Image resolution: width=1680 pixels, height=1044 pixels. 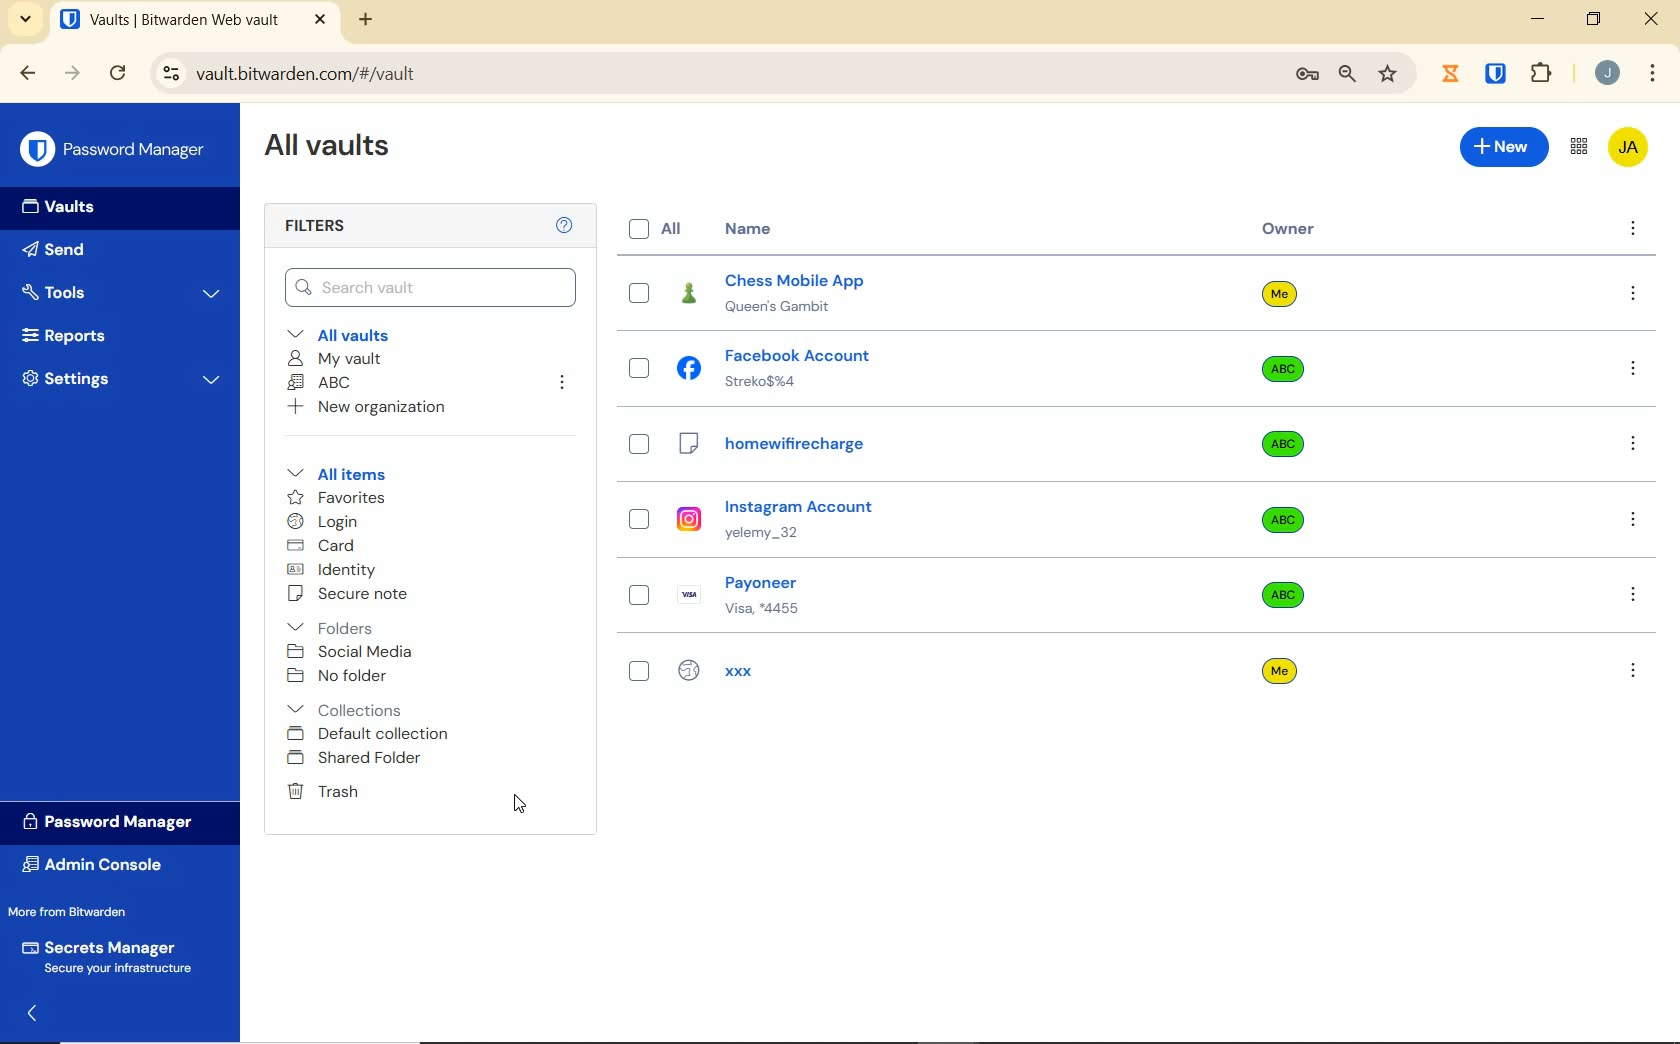 What do you see at coordinates (1632, 231) in the screenshot?
I see `more options` at bounding box center [1632, 231].